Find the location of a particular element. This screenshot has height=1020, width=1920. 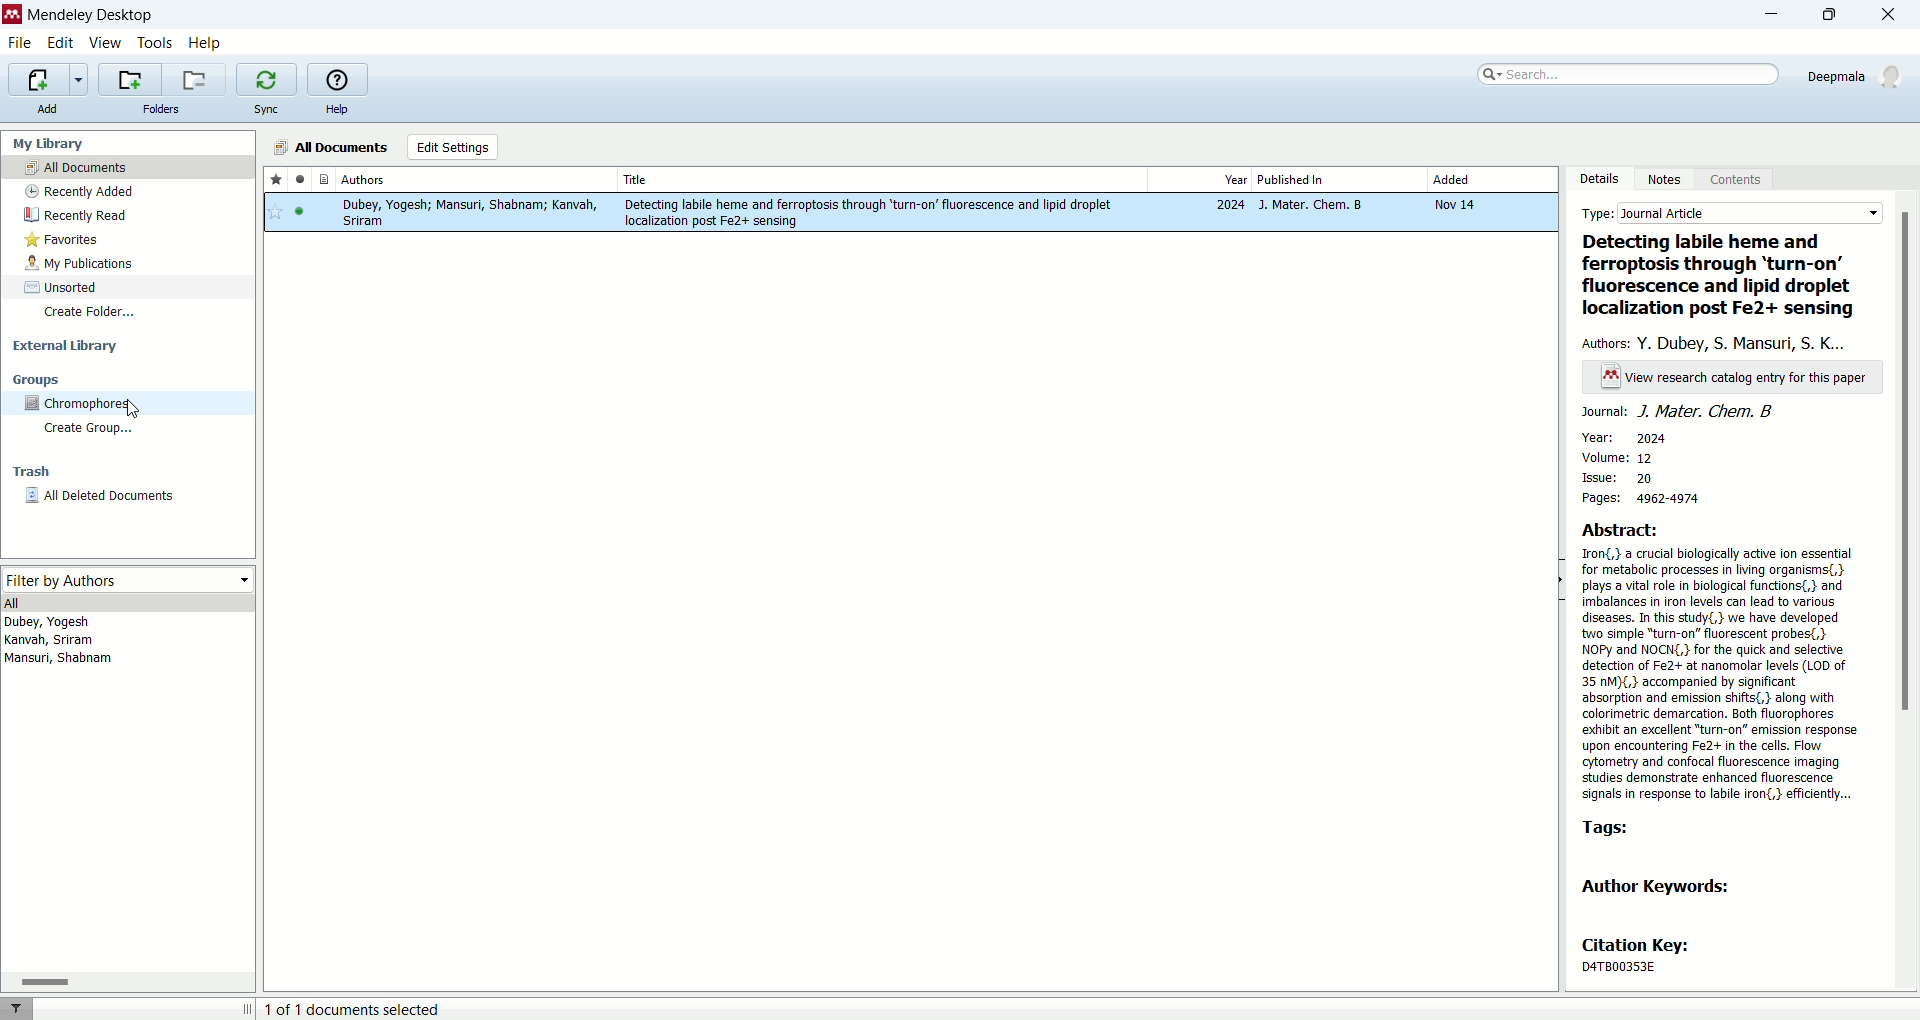

content is located at coordinates (1736, 182).